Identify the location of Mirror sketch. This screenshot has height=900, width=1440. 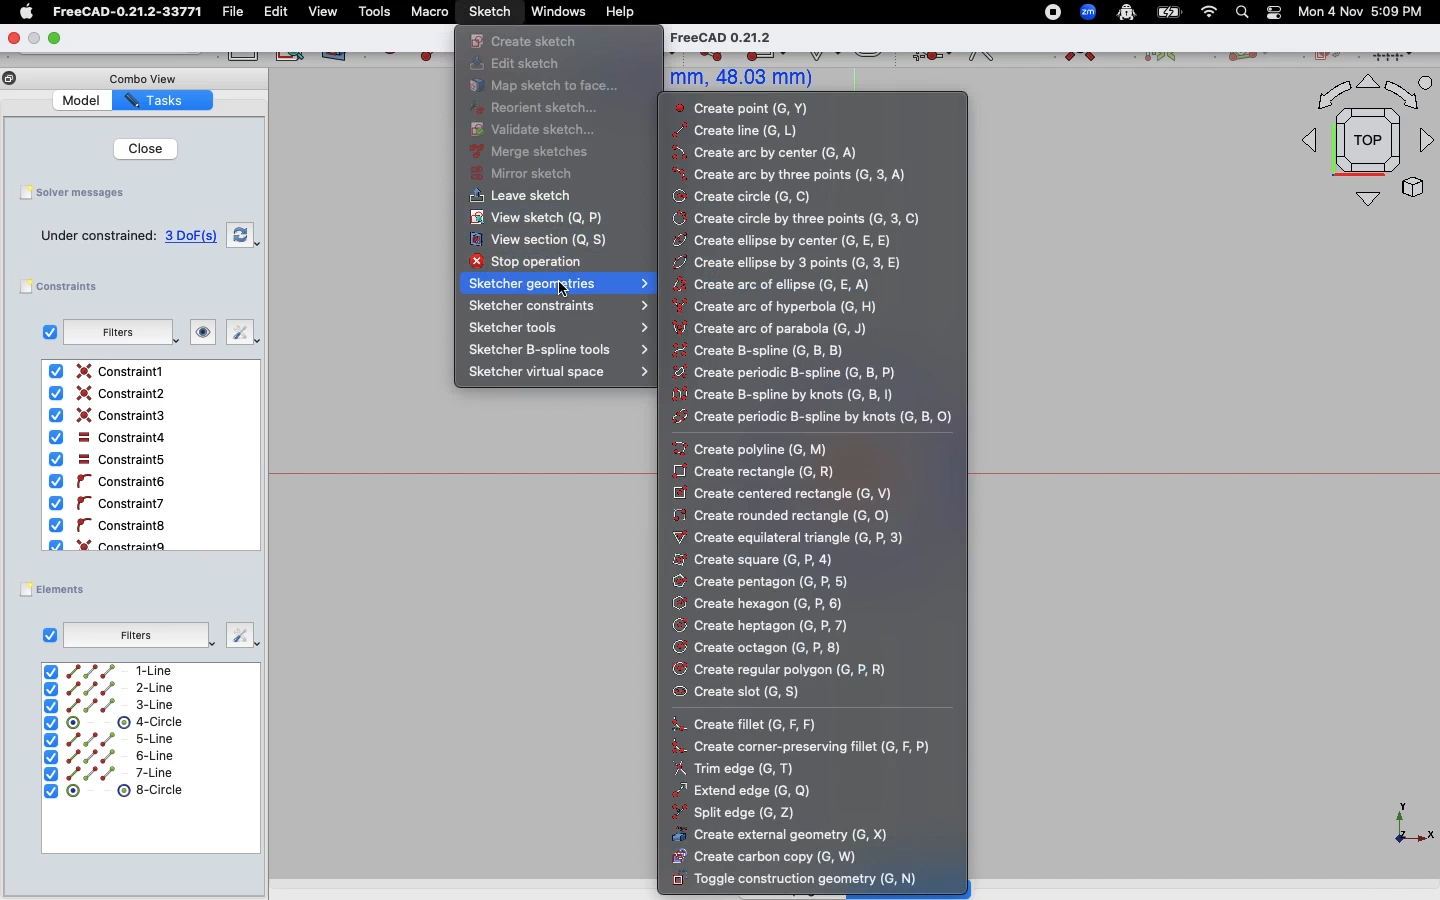
(523, 175).